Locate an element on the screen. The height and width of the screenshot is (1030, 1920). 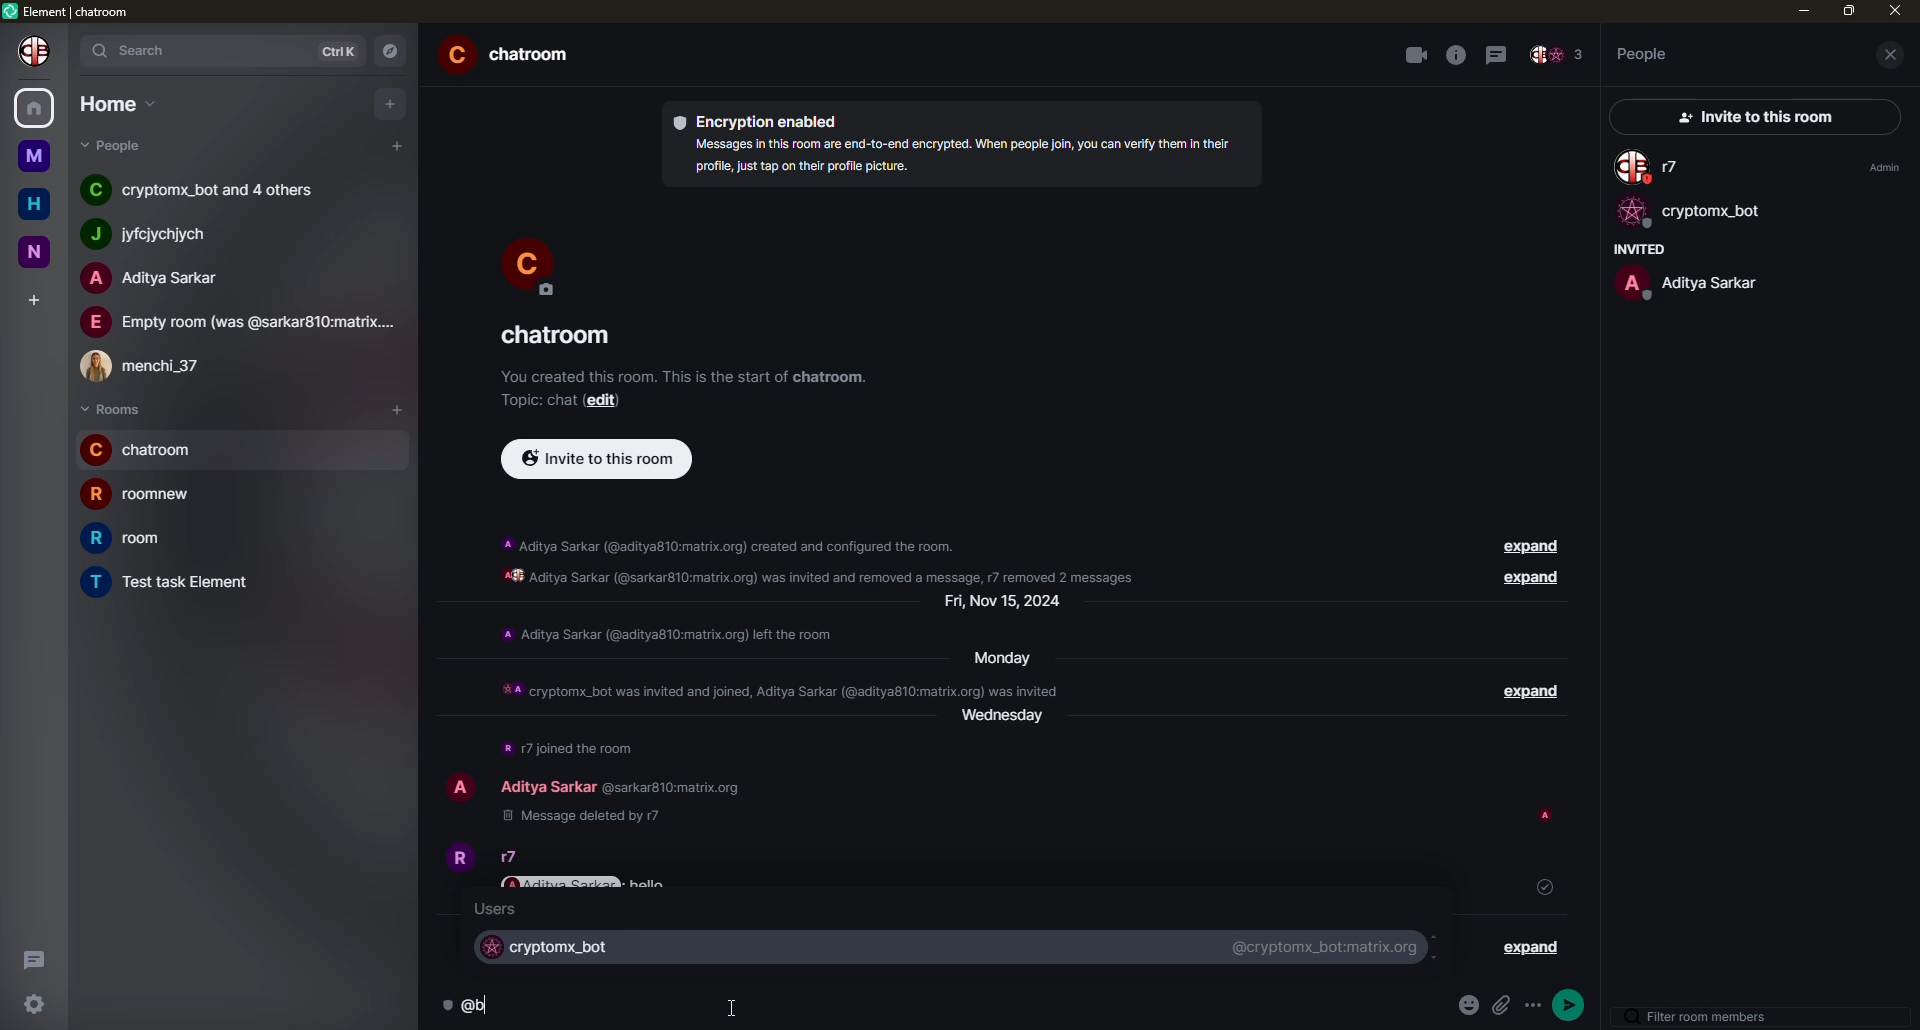
home is located at coordinates (120, 103).